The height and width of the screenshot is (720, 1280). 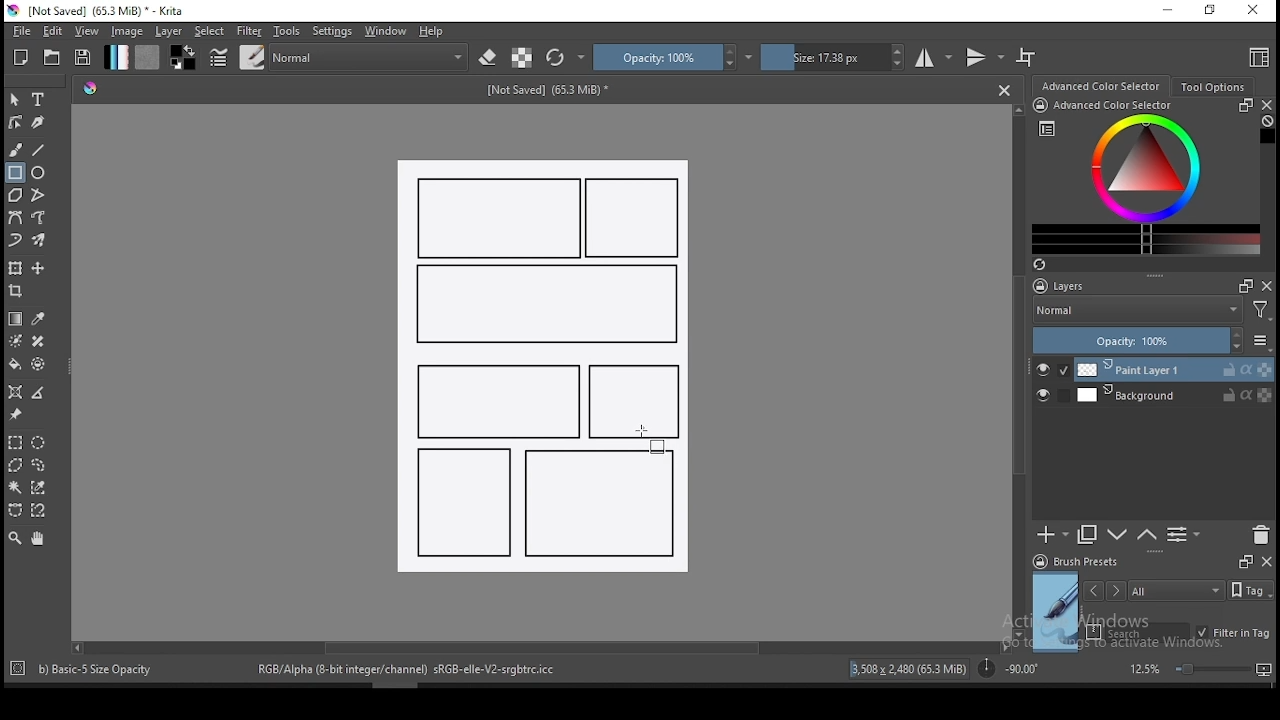 What do you see at coordinates (500, 218) in the screenshot?
I see `new rectangle` at bounding box center [500, 218].